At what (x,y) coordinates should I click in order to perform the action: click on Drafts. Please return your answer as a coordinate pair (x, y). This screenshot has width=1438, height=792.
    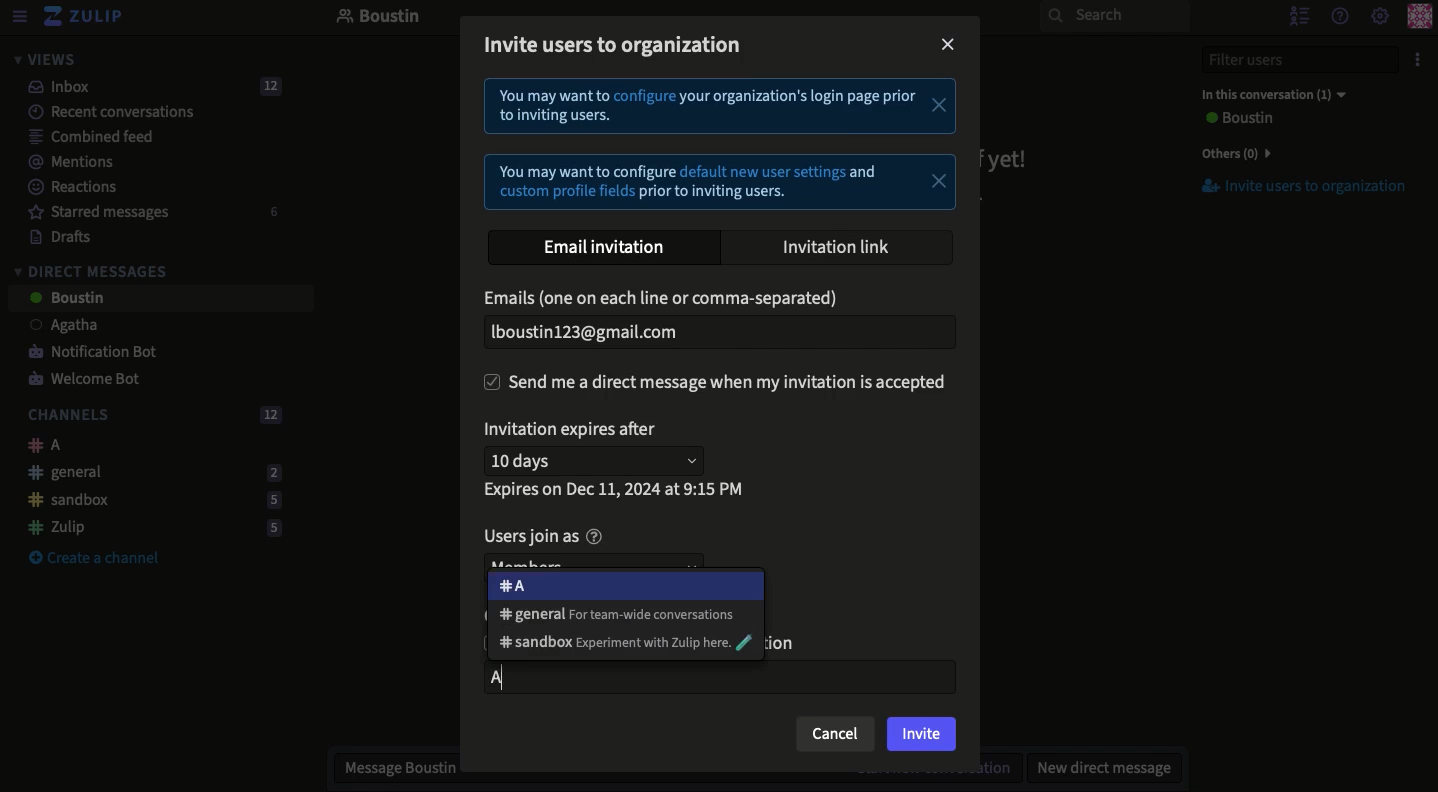
    Looking at the image, I should click on (51, 236).